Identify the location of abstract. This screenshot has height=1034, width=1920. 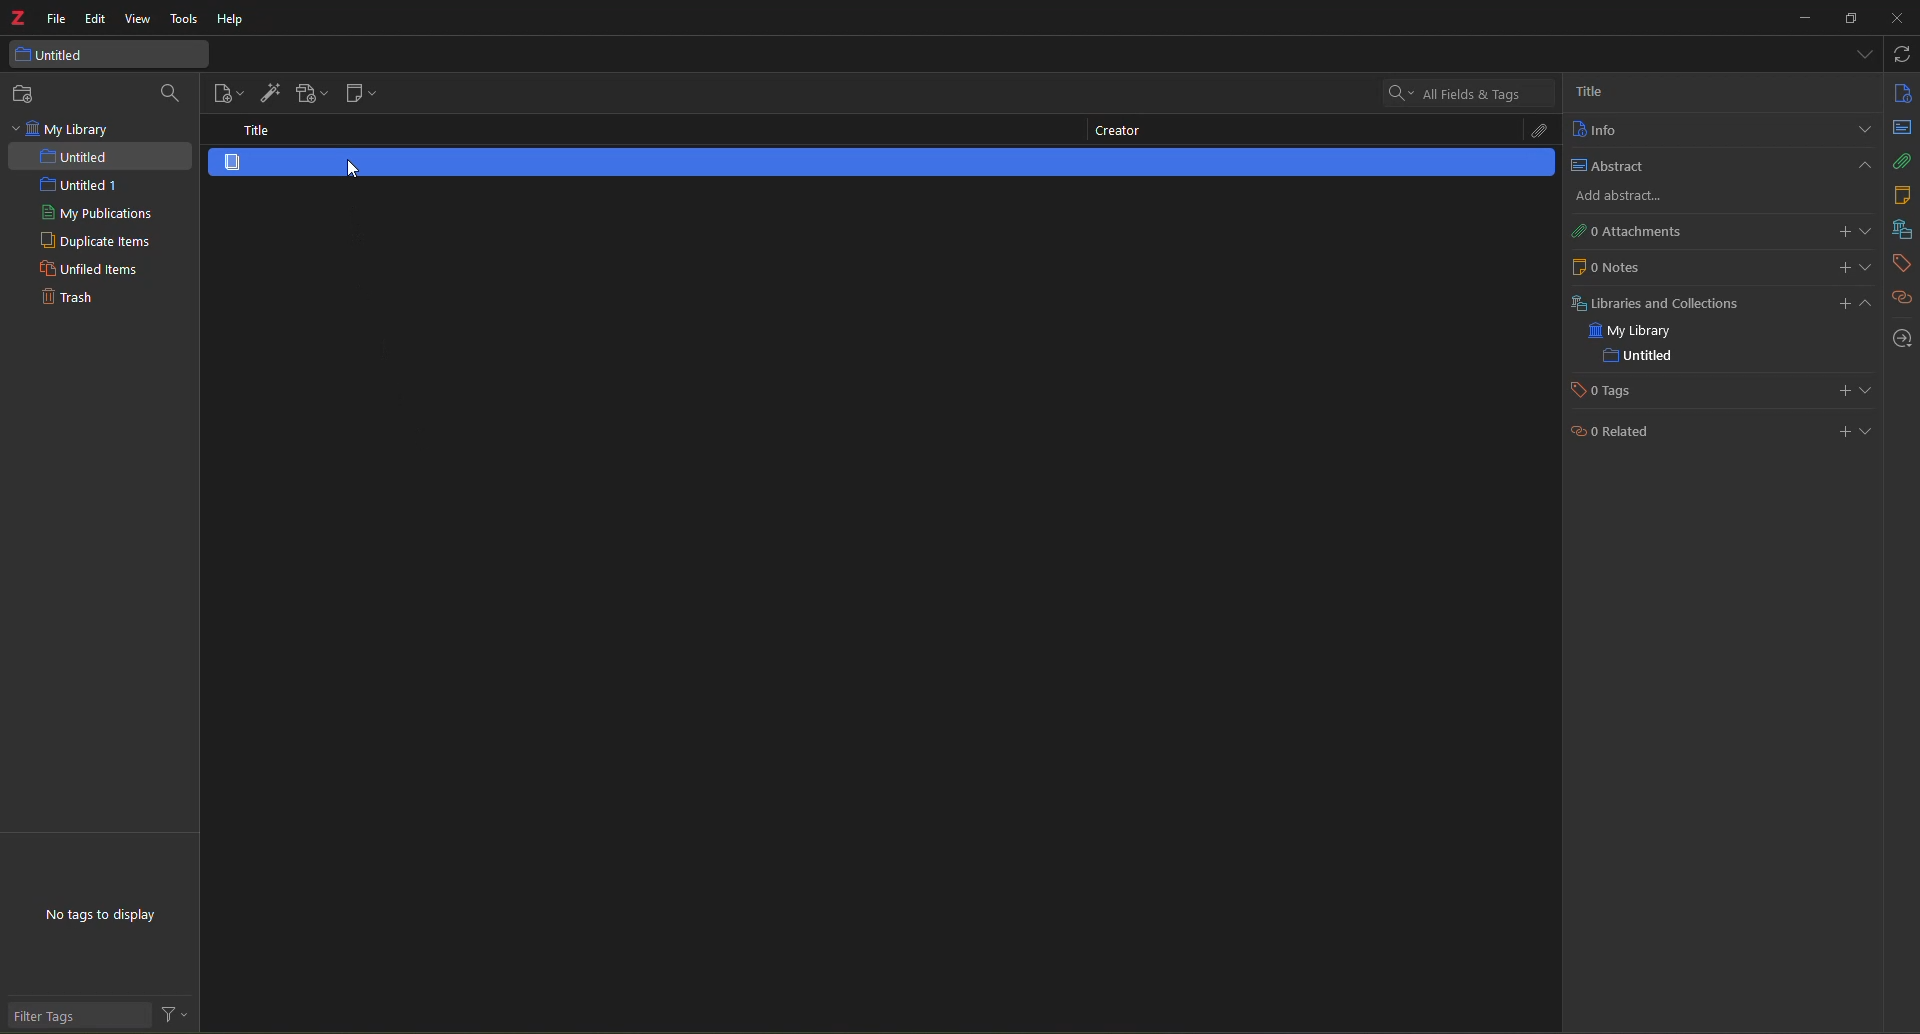
(1903, 127).